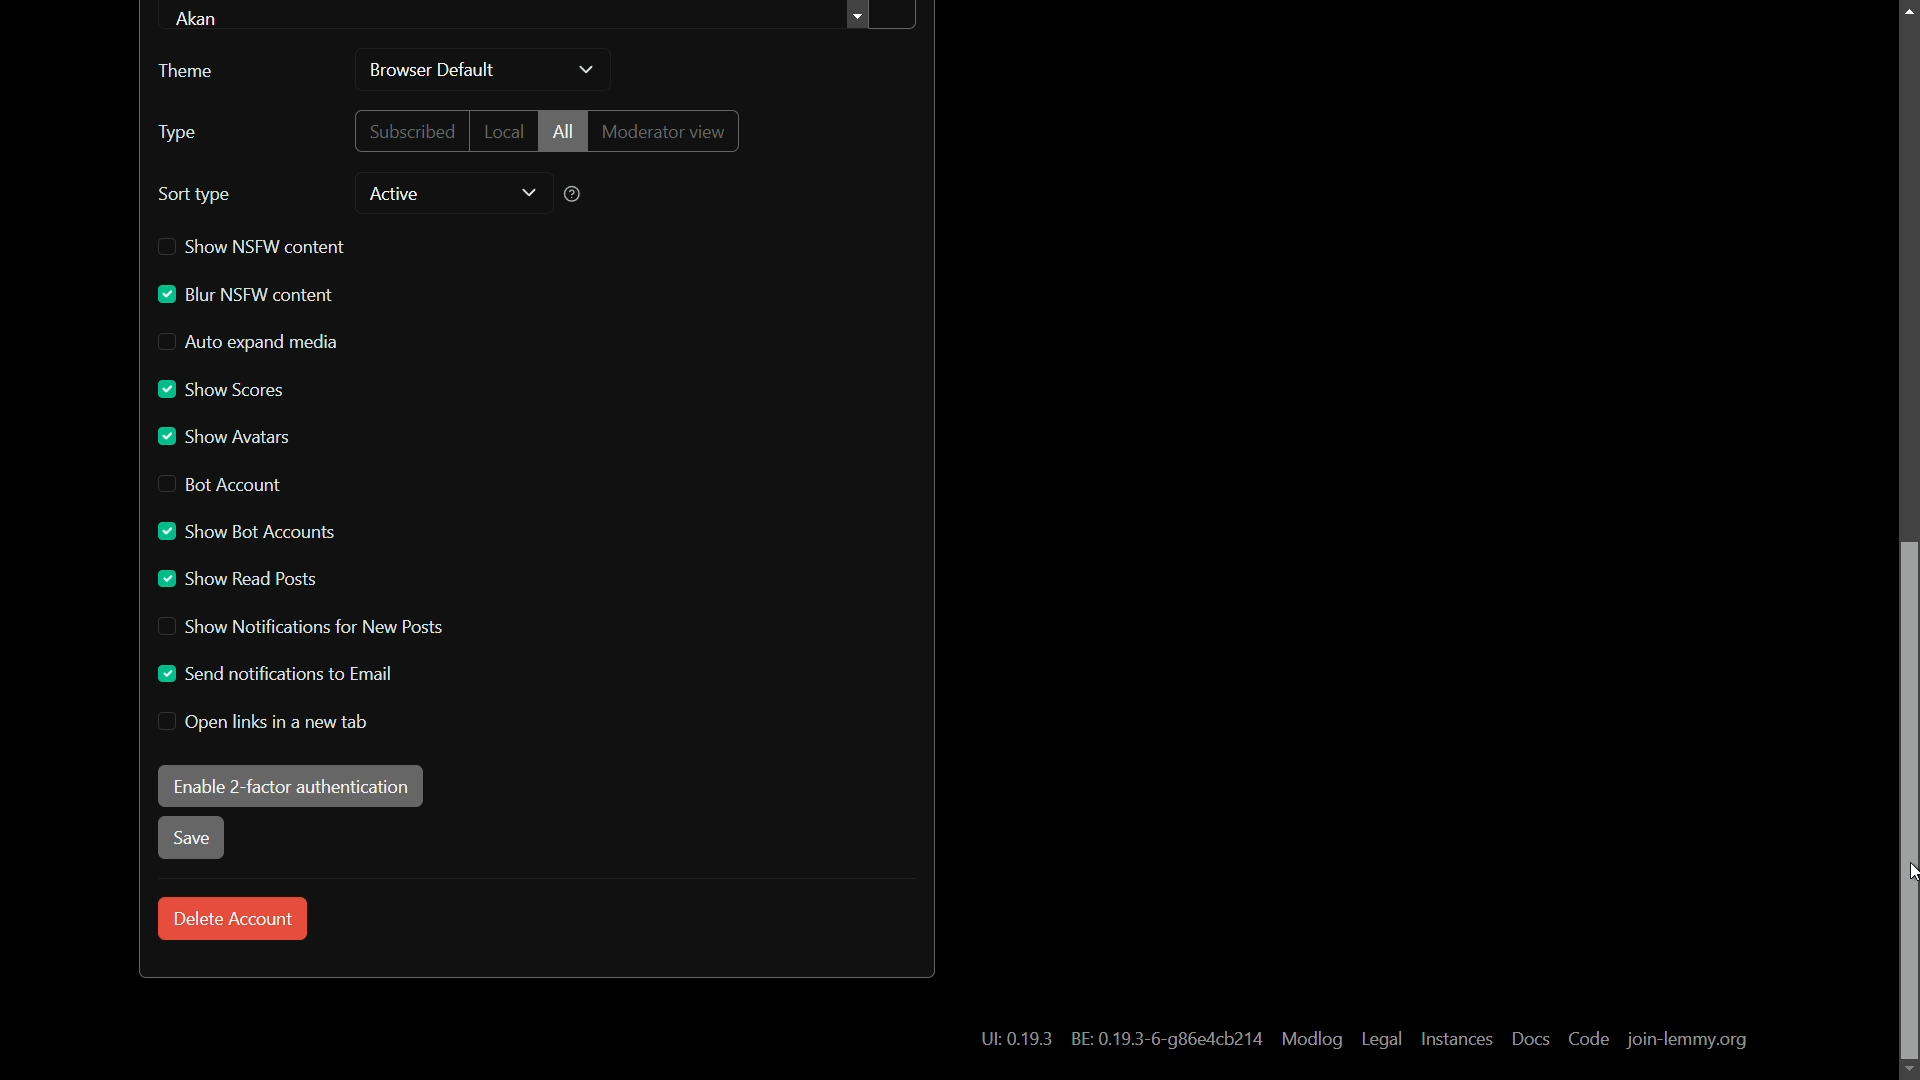  I want to click on docs, so click(1529, 1038).